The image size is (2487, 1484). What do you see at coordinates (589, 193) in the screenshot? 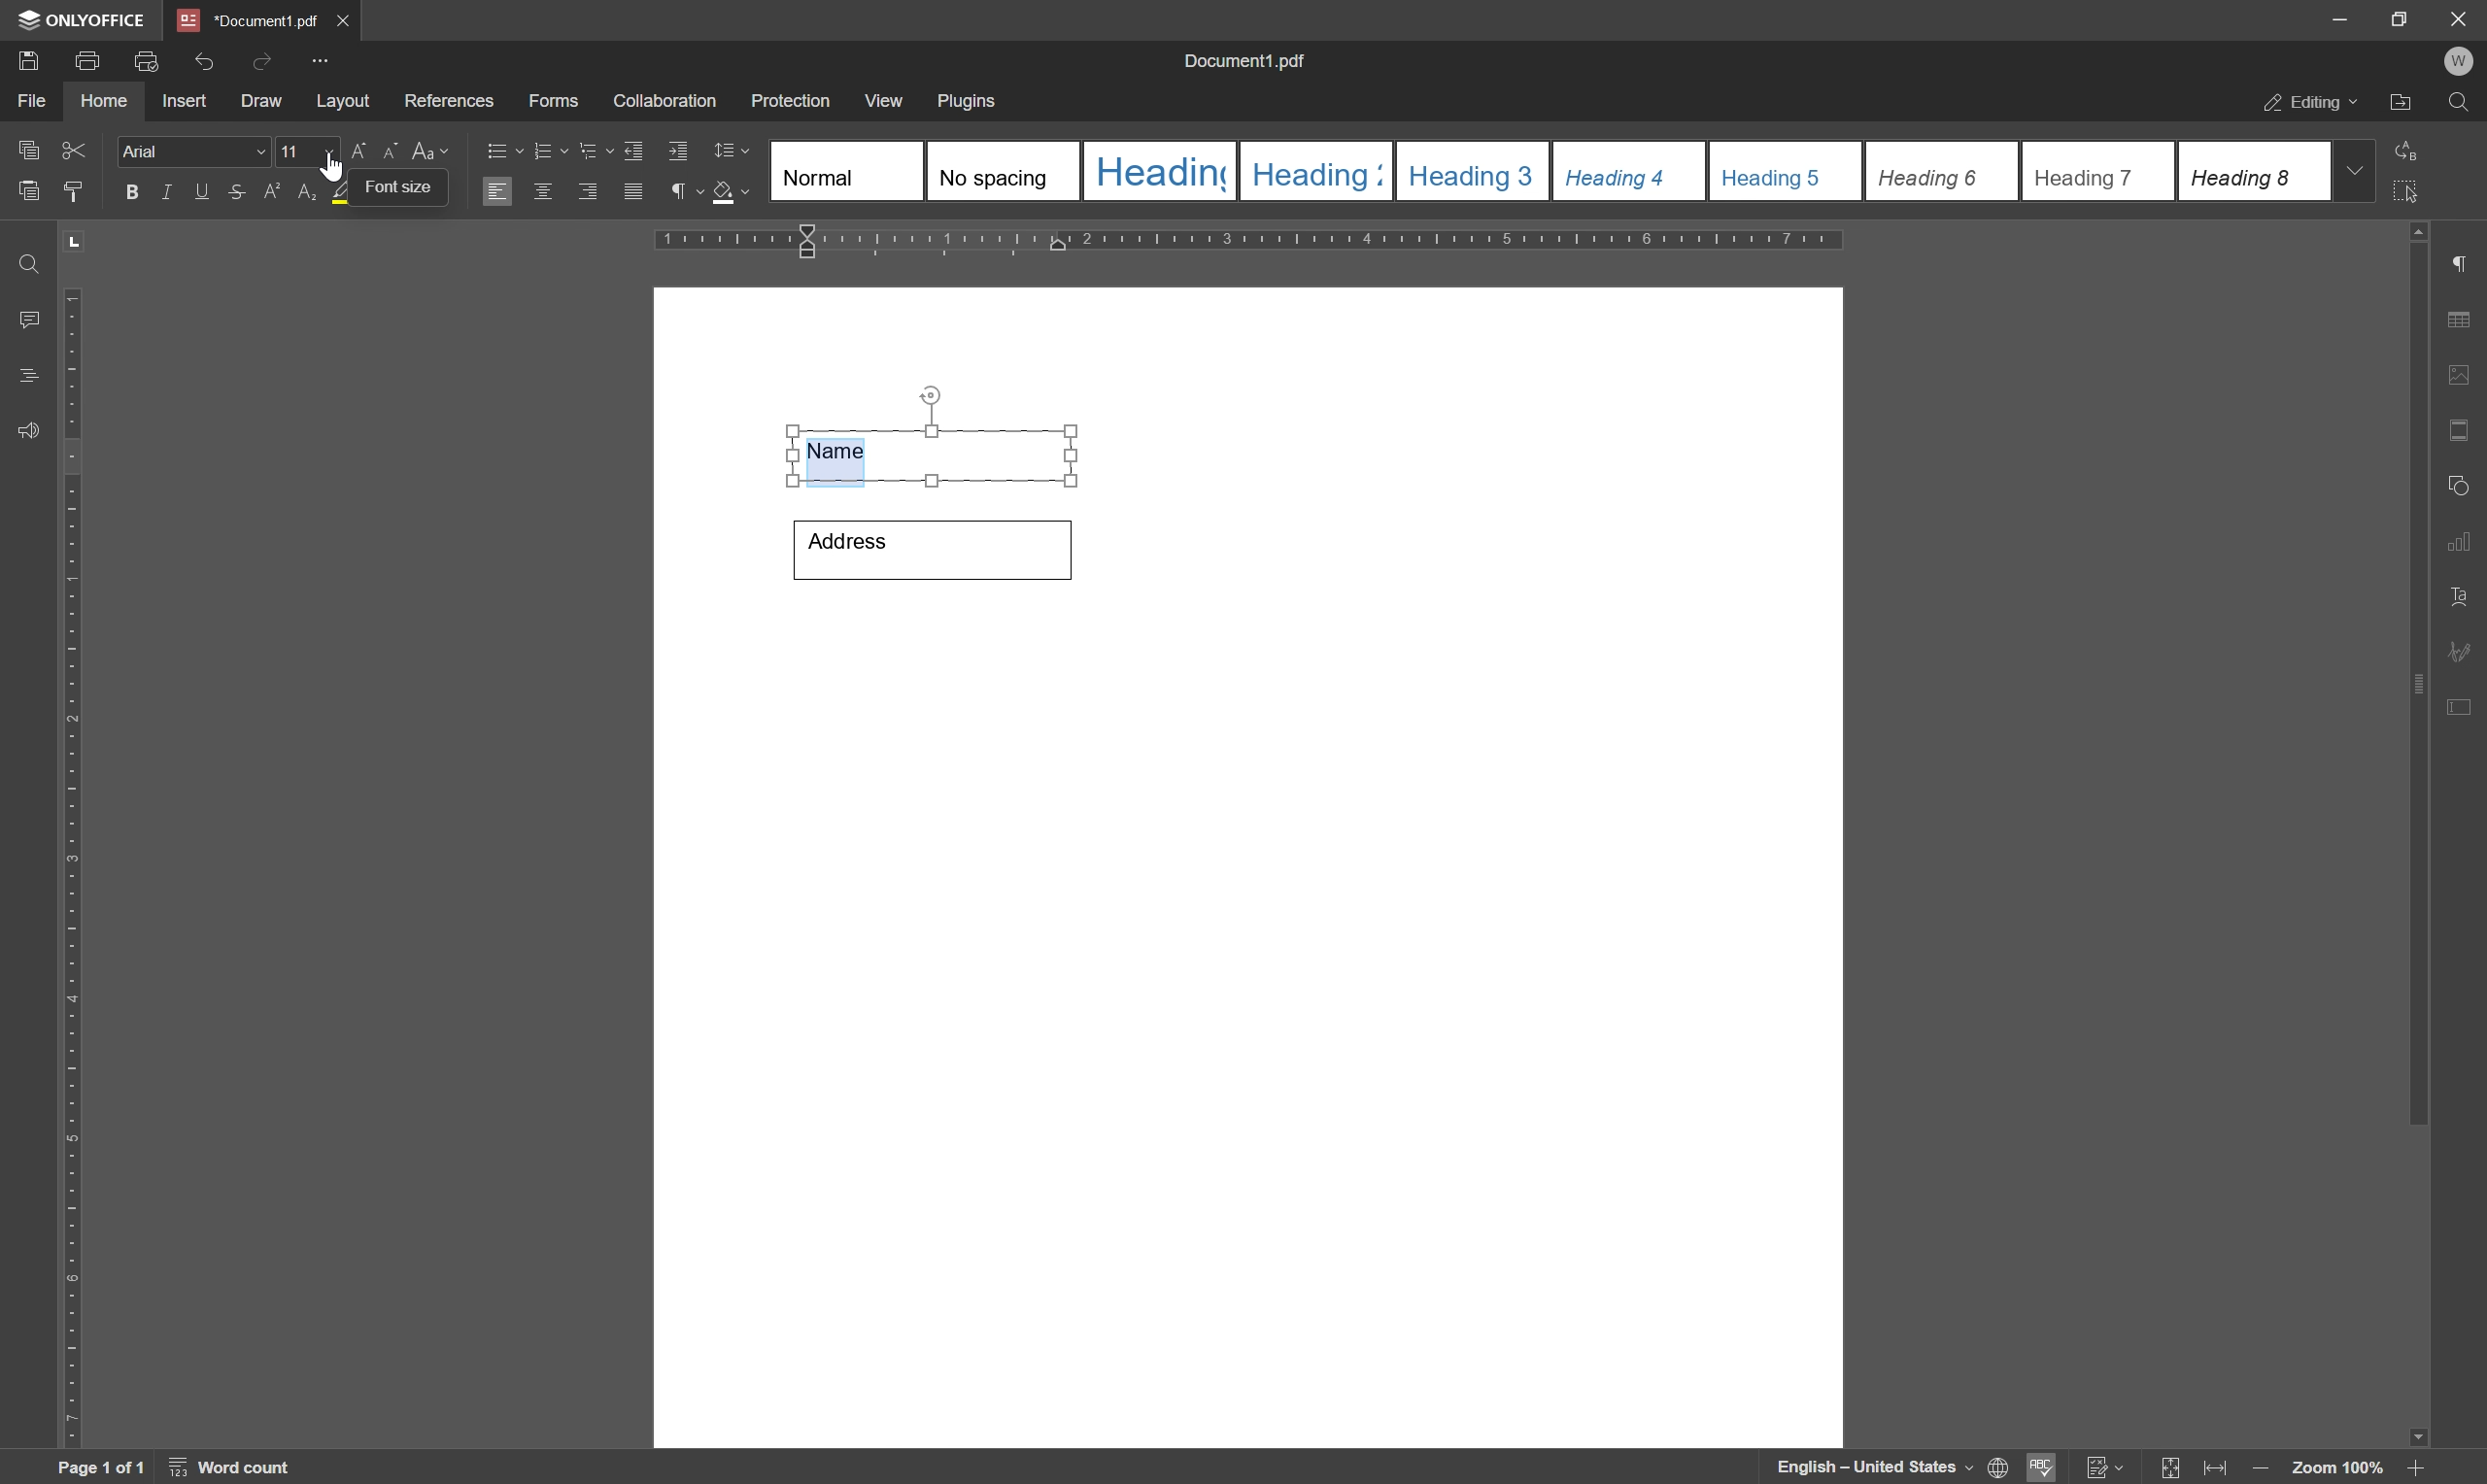
I see `Align right` at bounding box center [589, 193].